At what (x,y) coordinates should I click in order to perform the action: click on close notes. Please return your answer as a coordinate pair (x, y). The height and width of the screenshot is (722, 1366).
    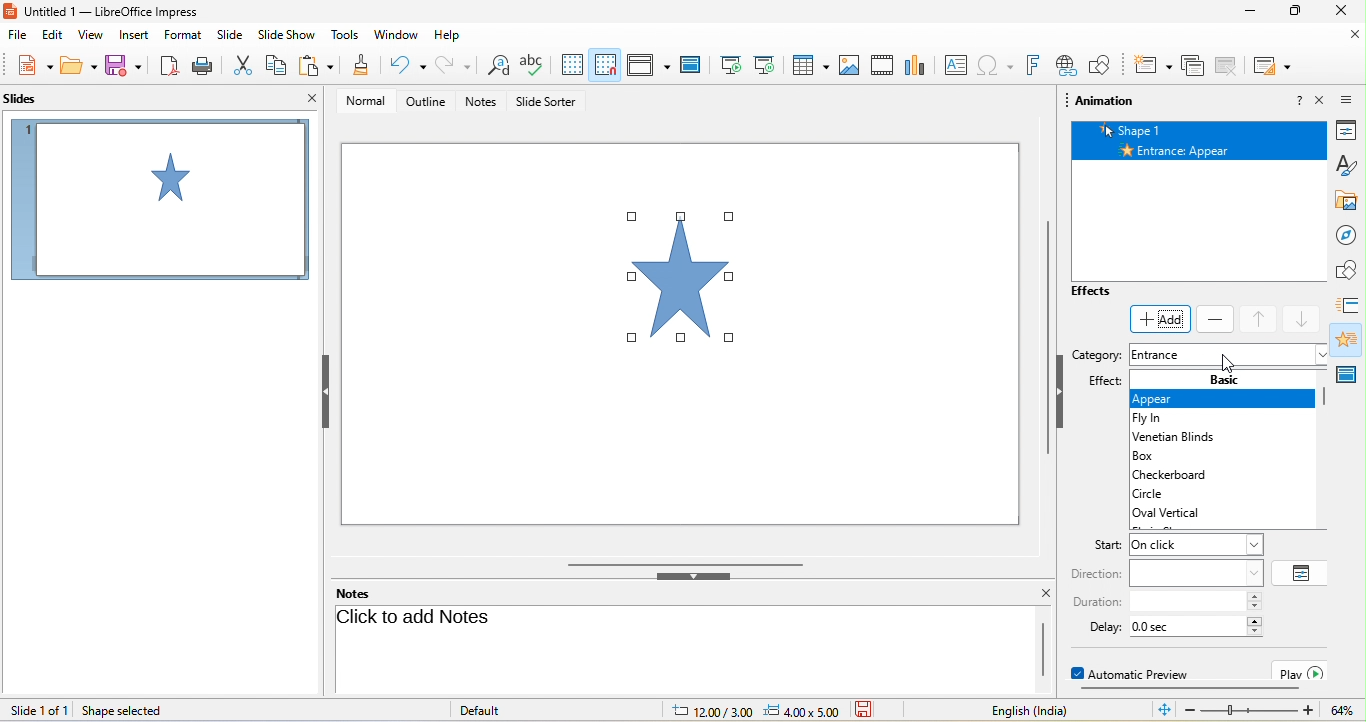
    Looking at the image, I should click on (1046, 594).